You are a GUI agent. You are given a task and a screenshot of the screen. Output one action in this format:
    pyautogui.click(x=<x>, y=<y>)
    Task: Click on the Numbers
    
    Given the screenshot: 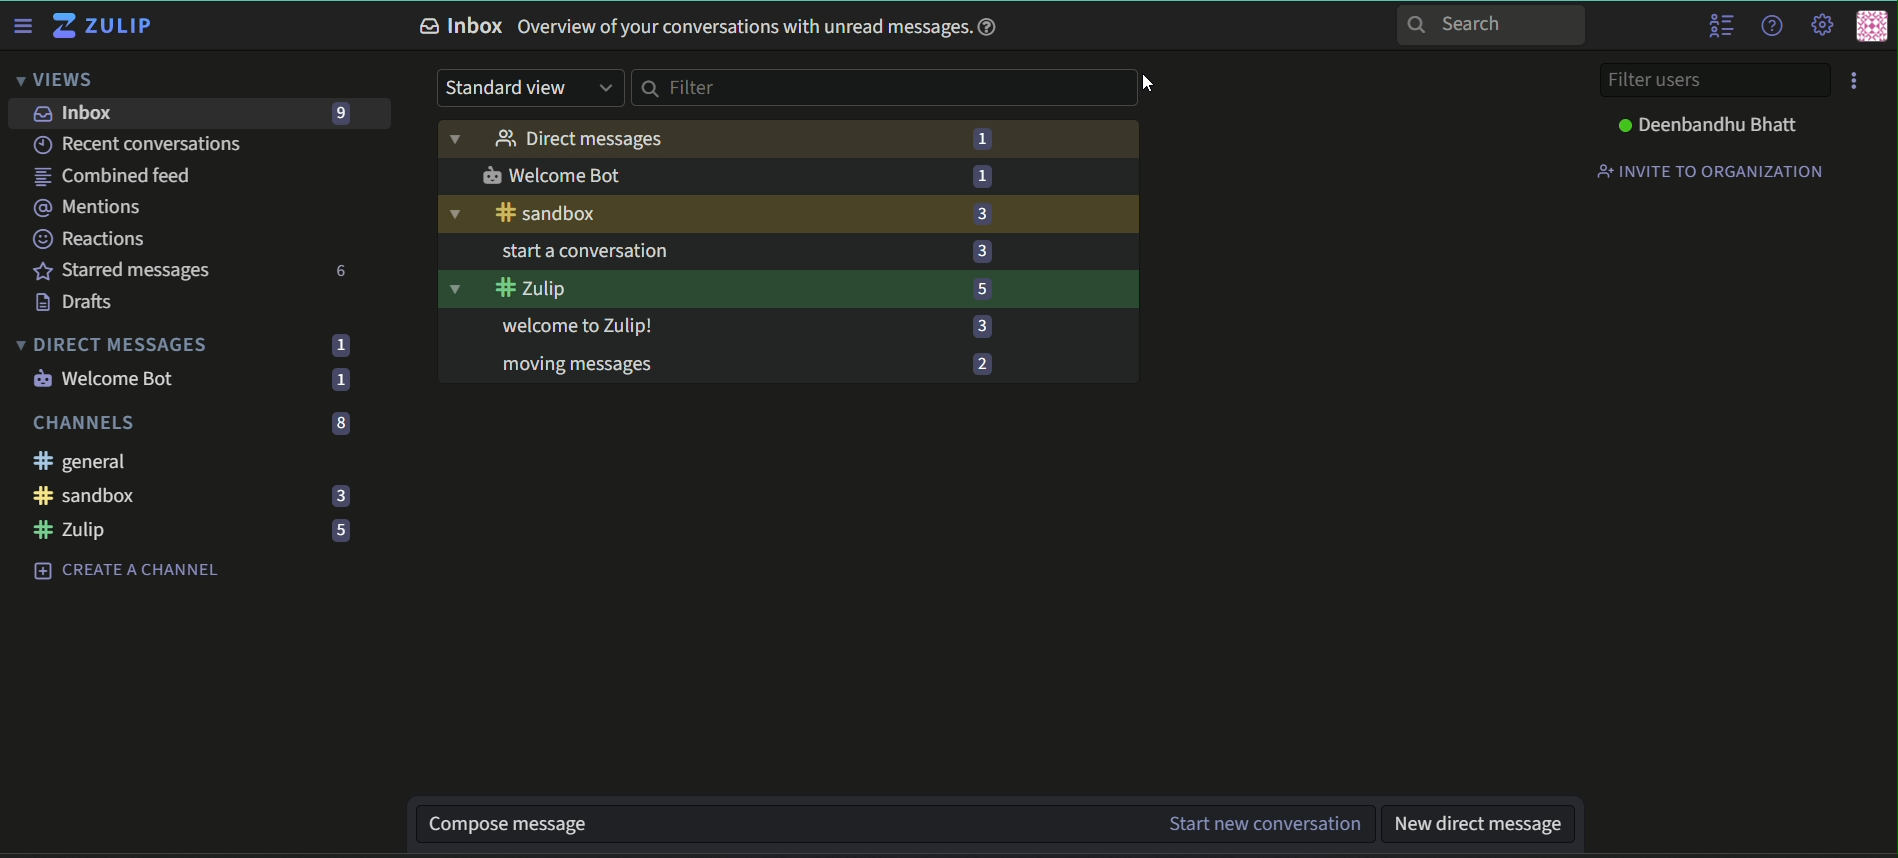 What is the action you would take?
    pyautogui.click(x=337, y=531)
    